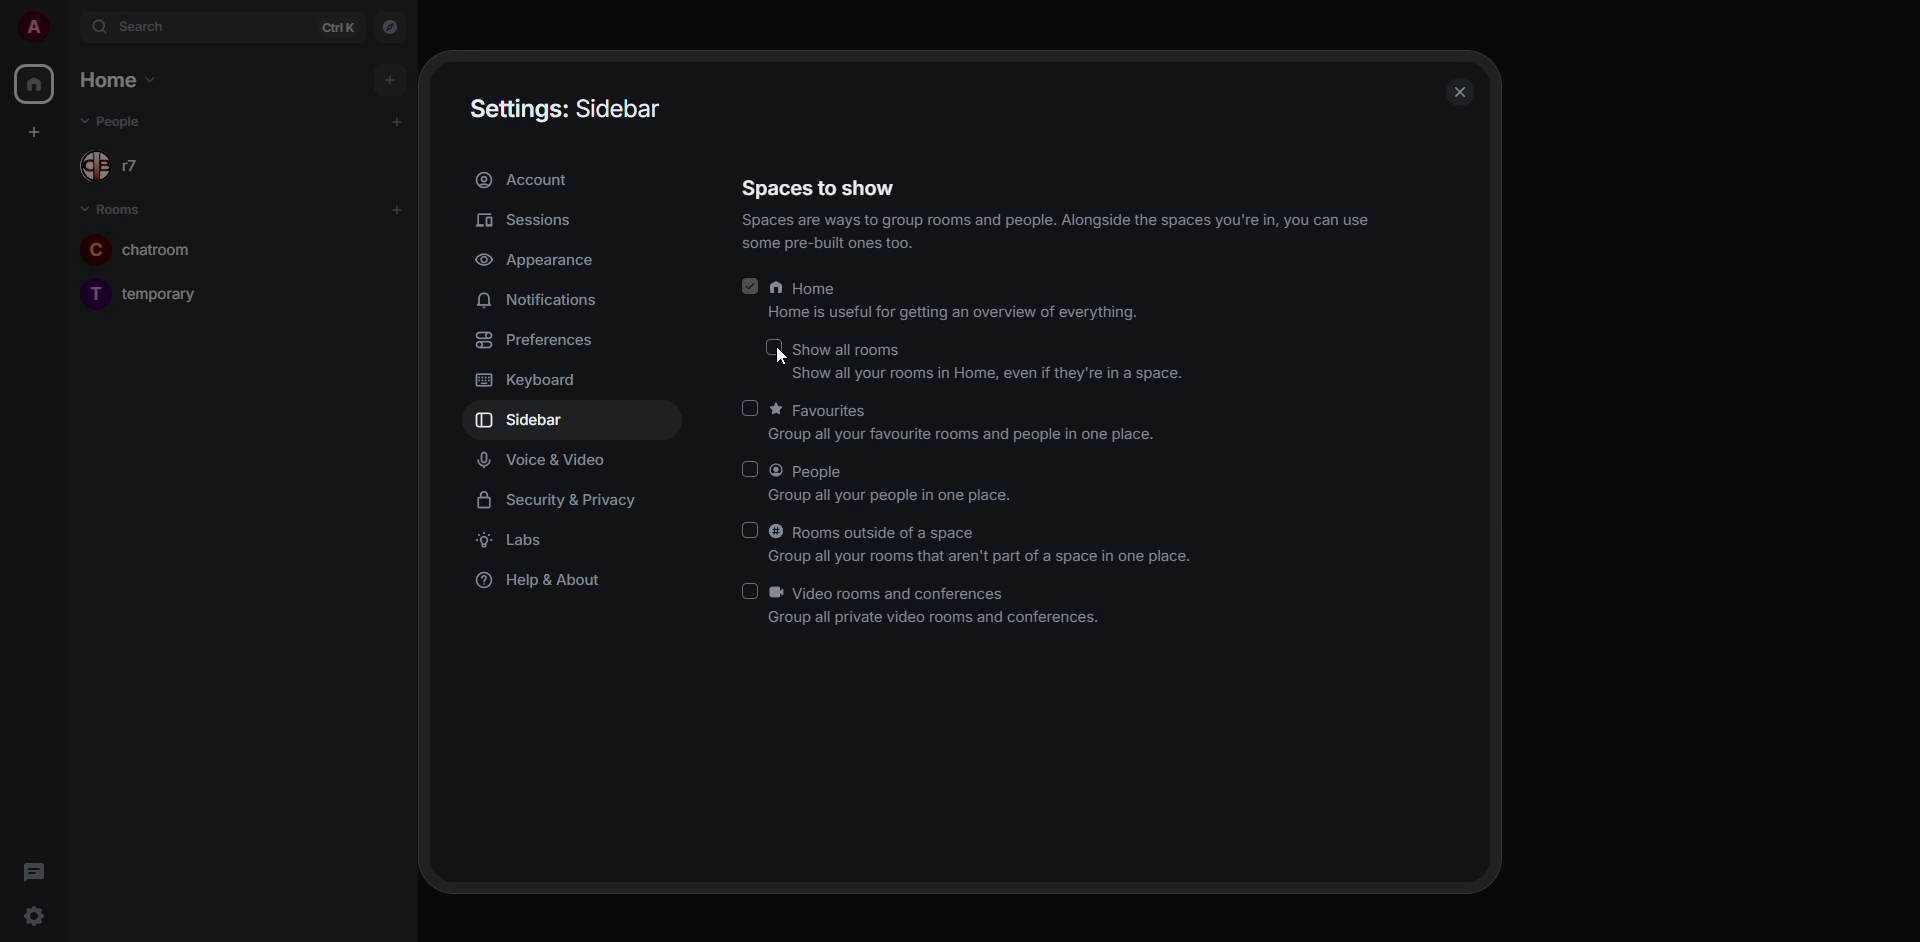 The width and height of the screenshot is (1920, 942). What do you see at coordinates (910, 482) in the screenshot?
I see `® People
Group all your people in one place.` at bounding box center [910, 482].